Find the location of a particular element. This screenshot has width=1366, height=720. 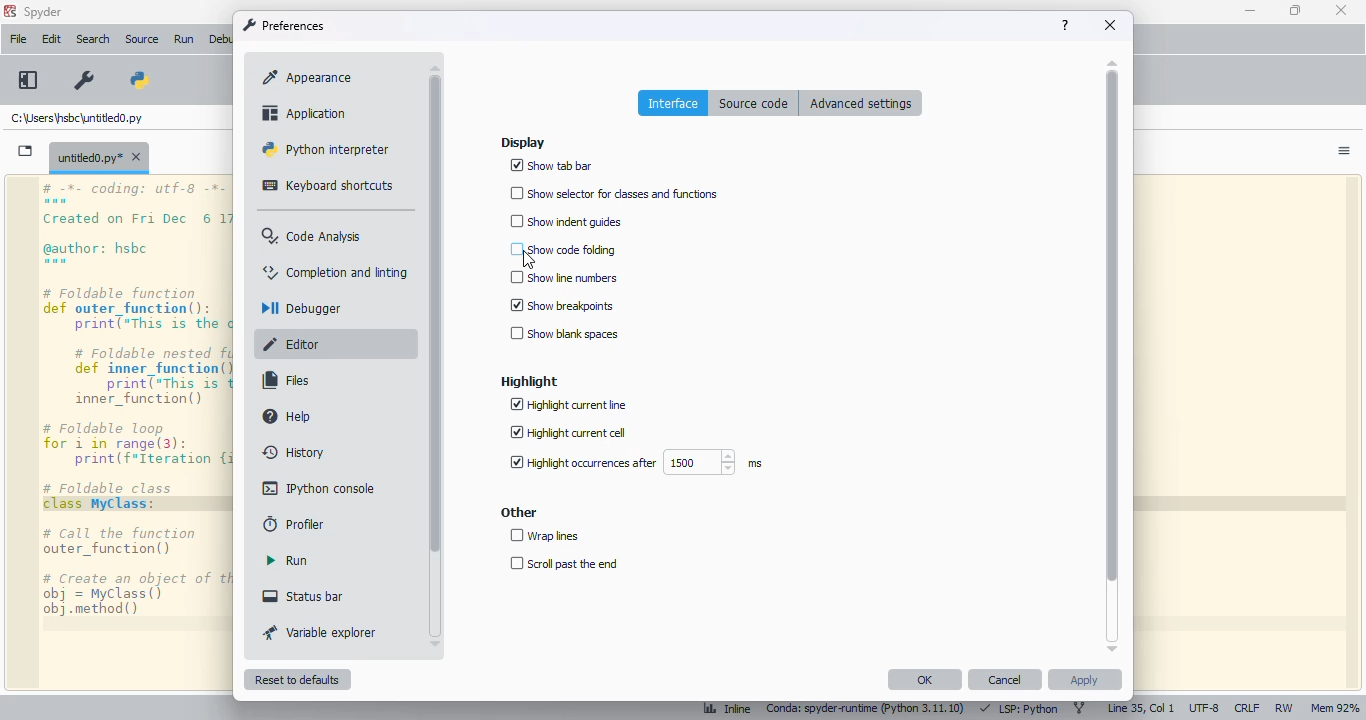

highlight is located at coordinates (528, 381).